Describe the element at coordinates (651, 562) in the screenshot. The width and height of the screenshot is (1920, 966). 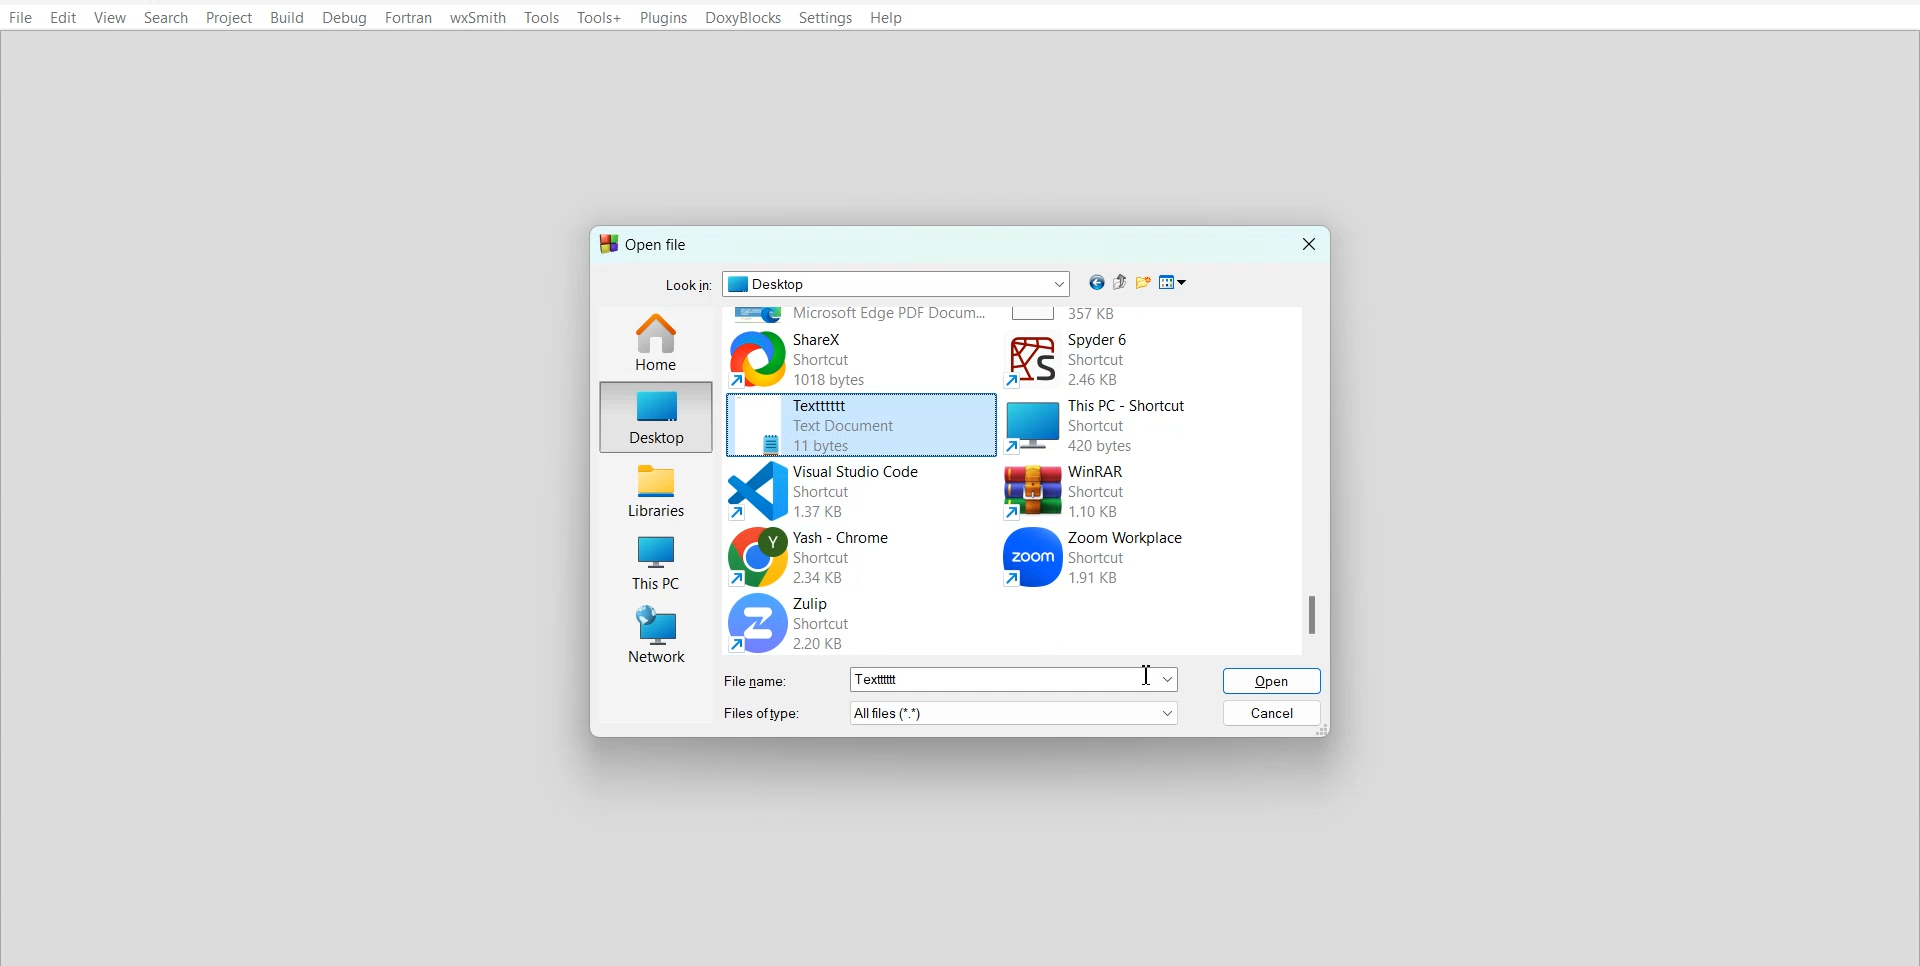
I see `This PC` at that location.